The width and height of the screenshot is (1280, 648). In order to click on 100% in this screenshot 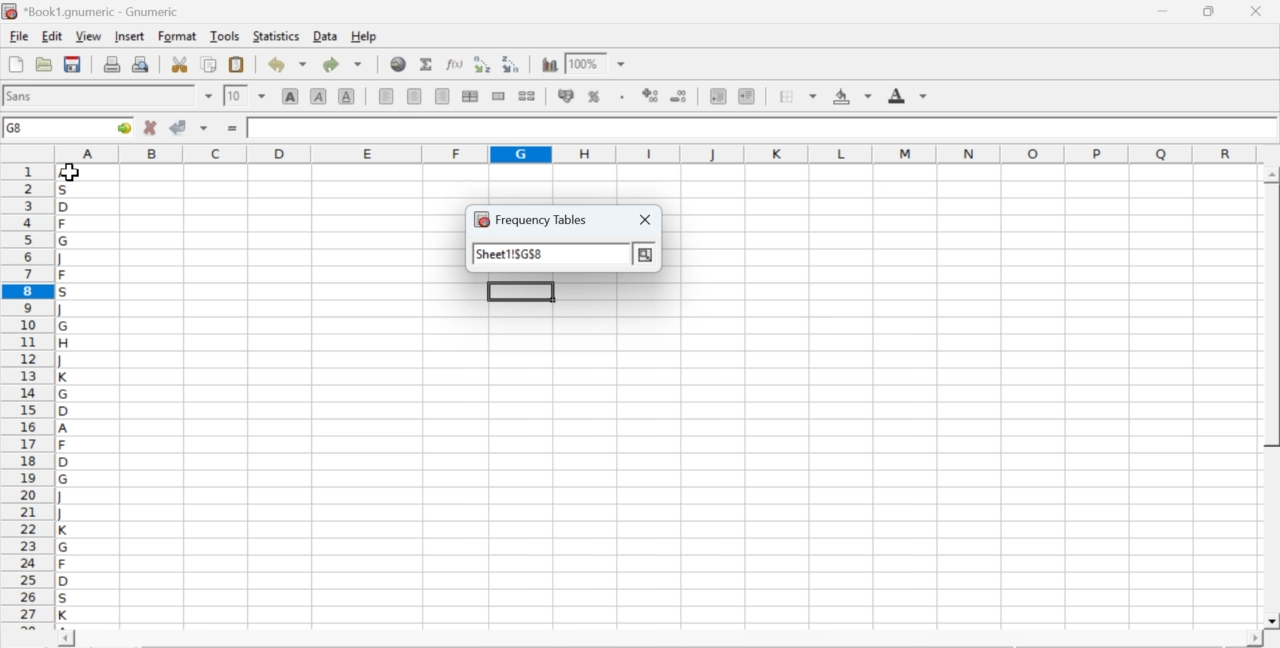, I will do `click(583, 63)`.